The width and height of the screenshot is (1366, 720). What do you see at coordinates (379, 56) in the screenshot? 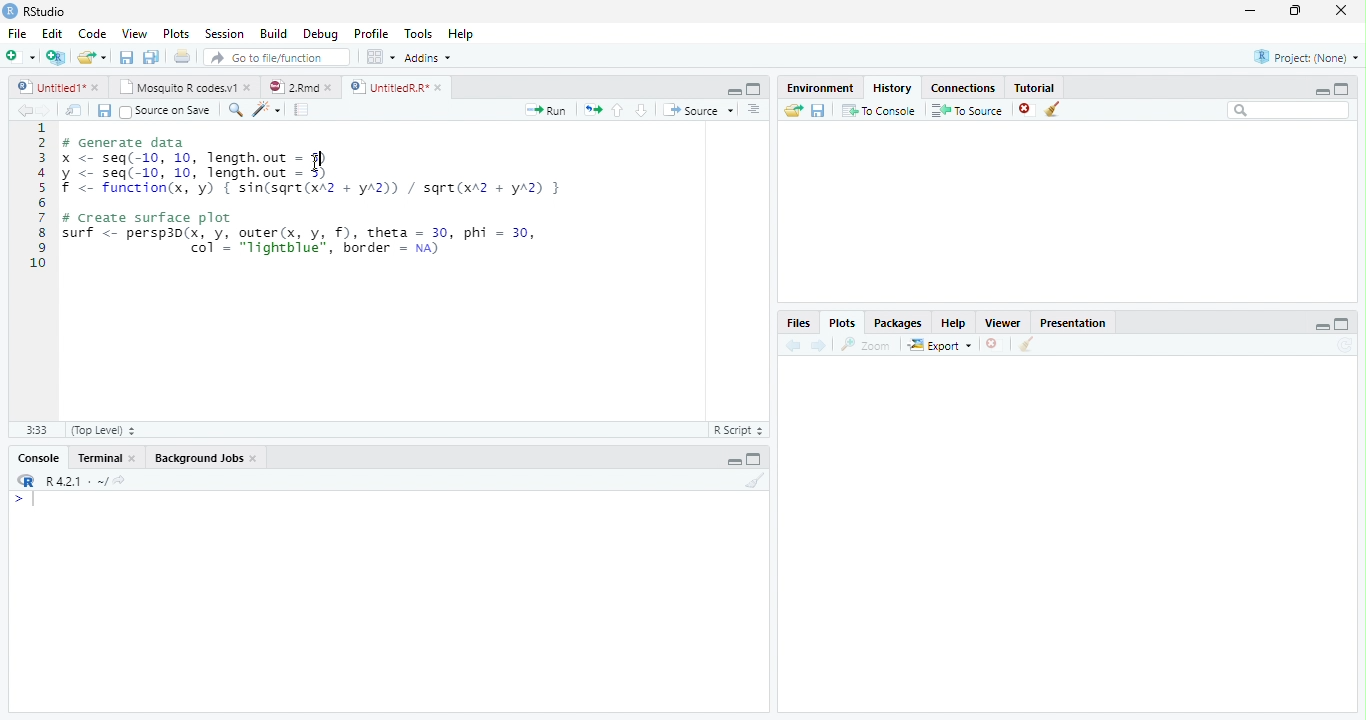
I see `Workspace panes` at bounding box center [379, 56].